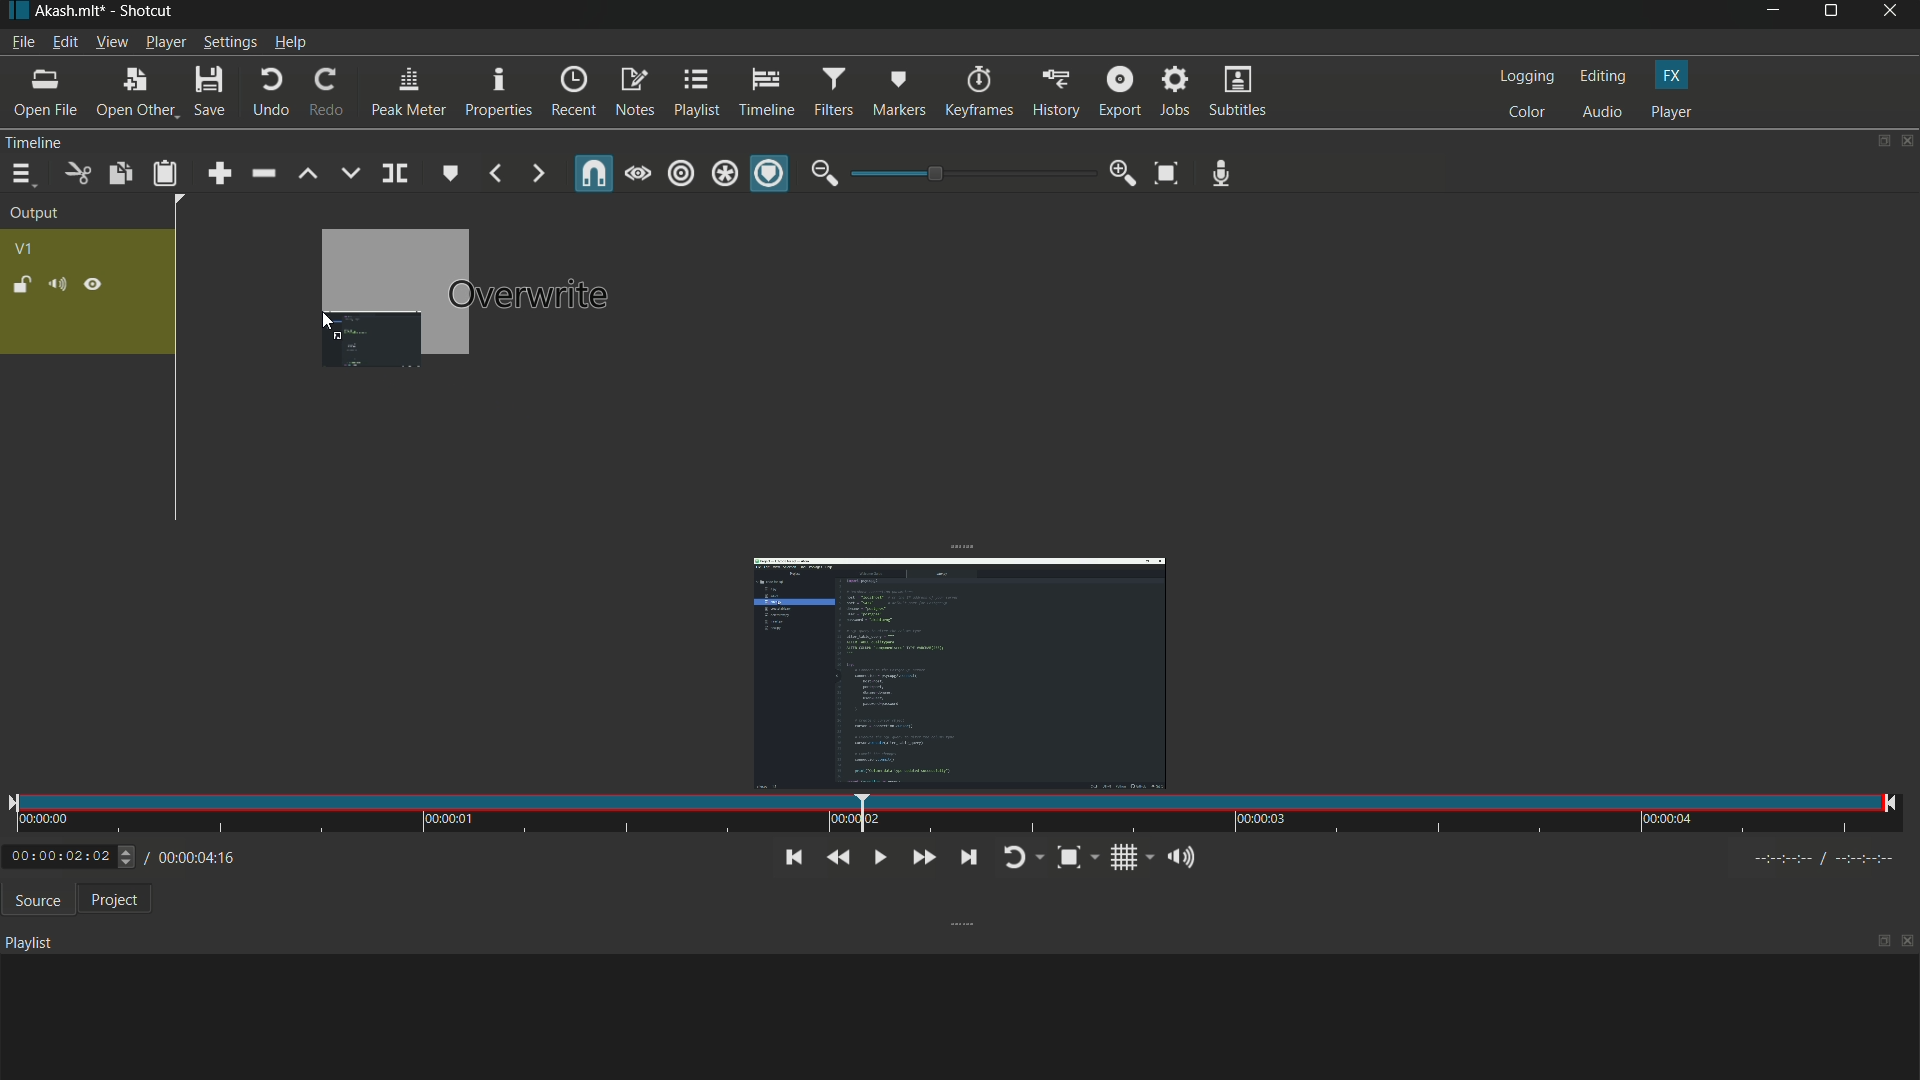 The image size is (1920, 1080). I want to click on ripple marker, so click(769, 174).